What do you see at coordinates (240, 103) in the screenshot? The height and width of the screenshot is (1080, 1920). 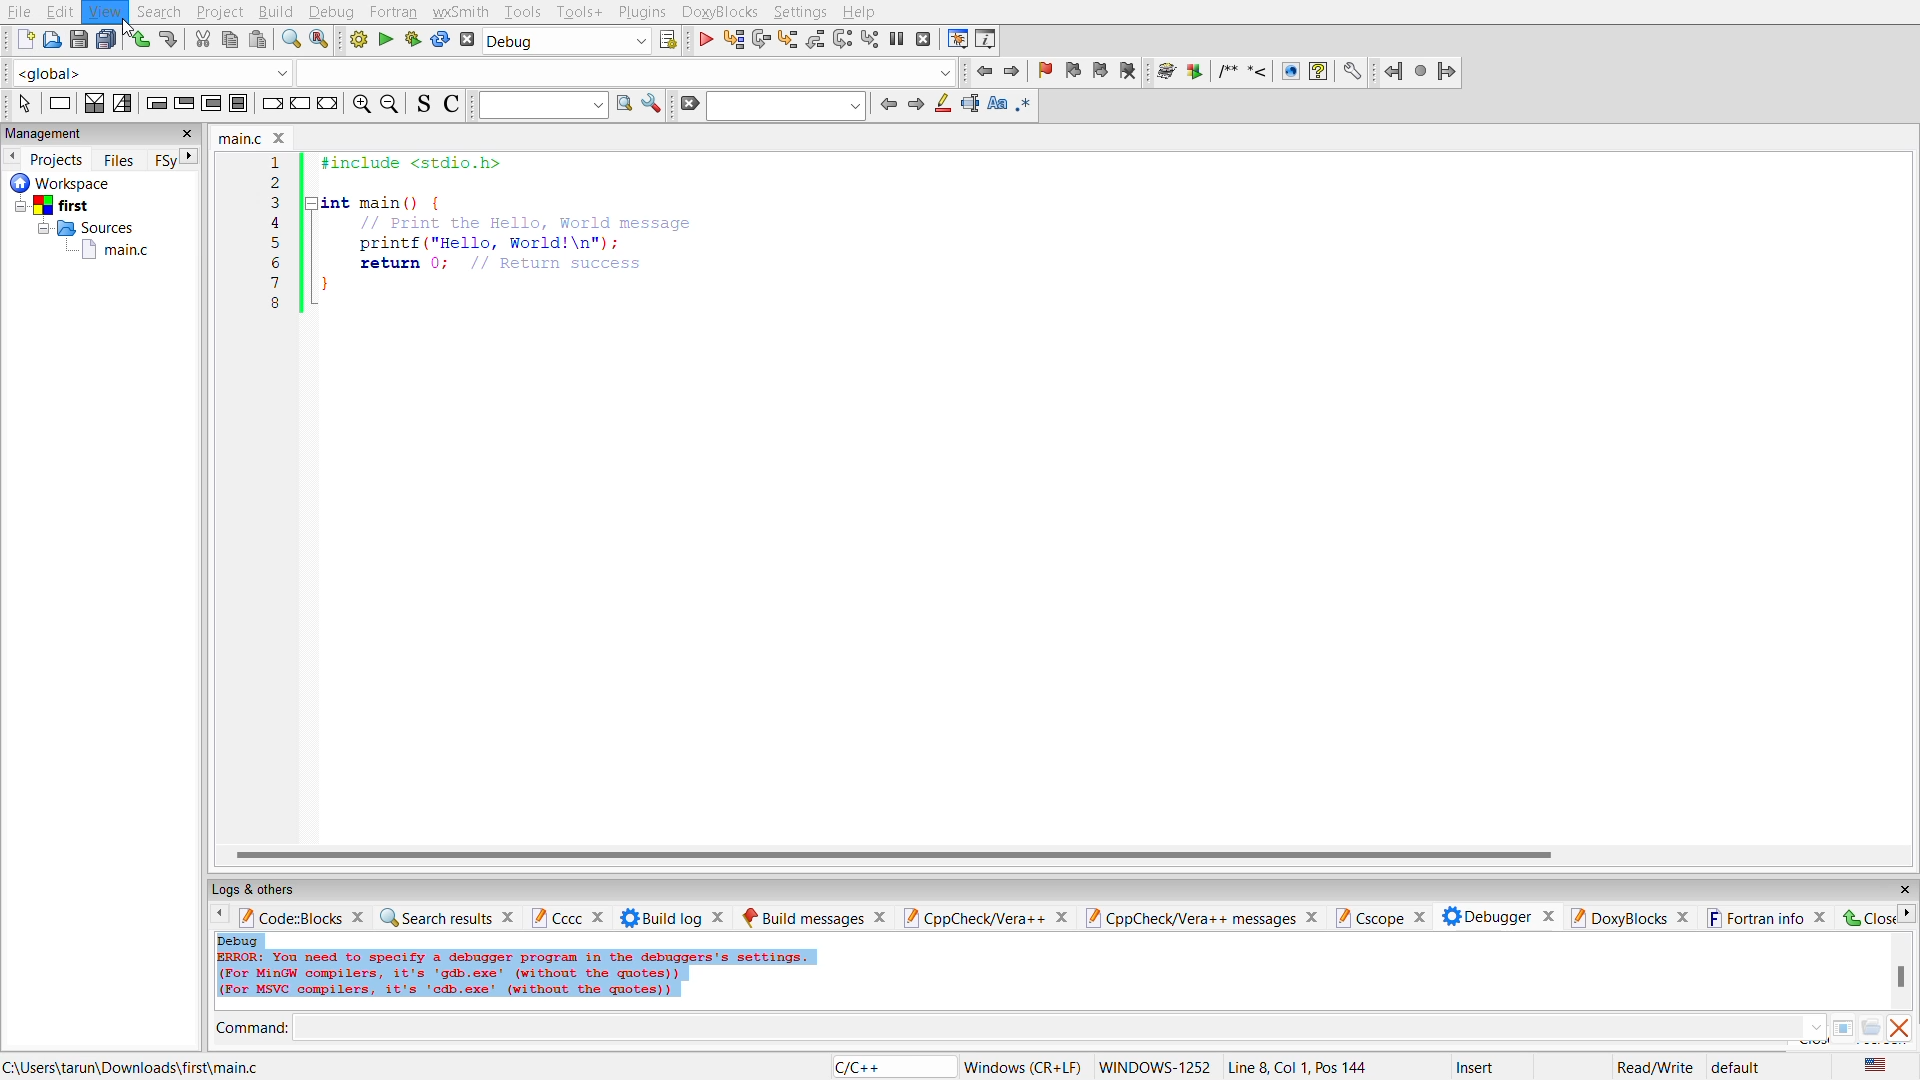 I see `block inctruction` at bounding box center [240, 103].